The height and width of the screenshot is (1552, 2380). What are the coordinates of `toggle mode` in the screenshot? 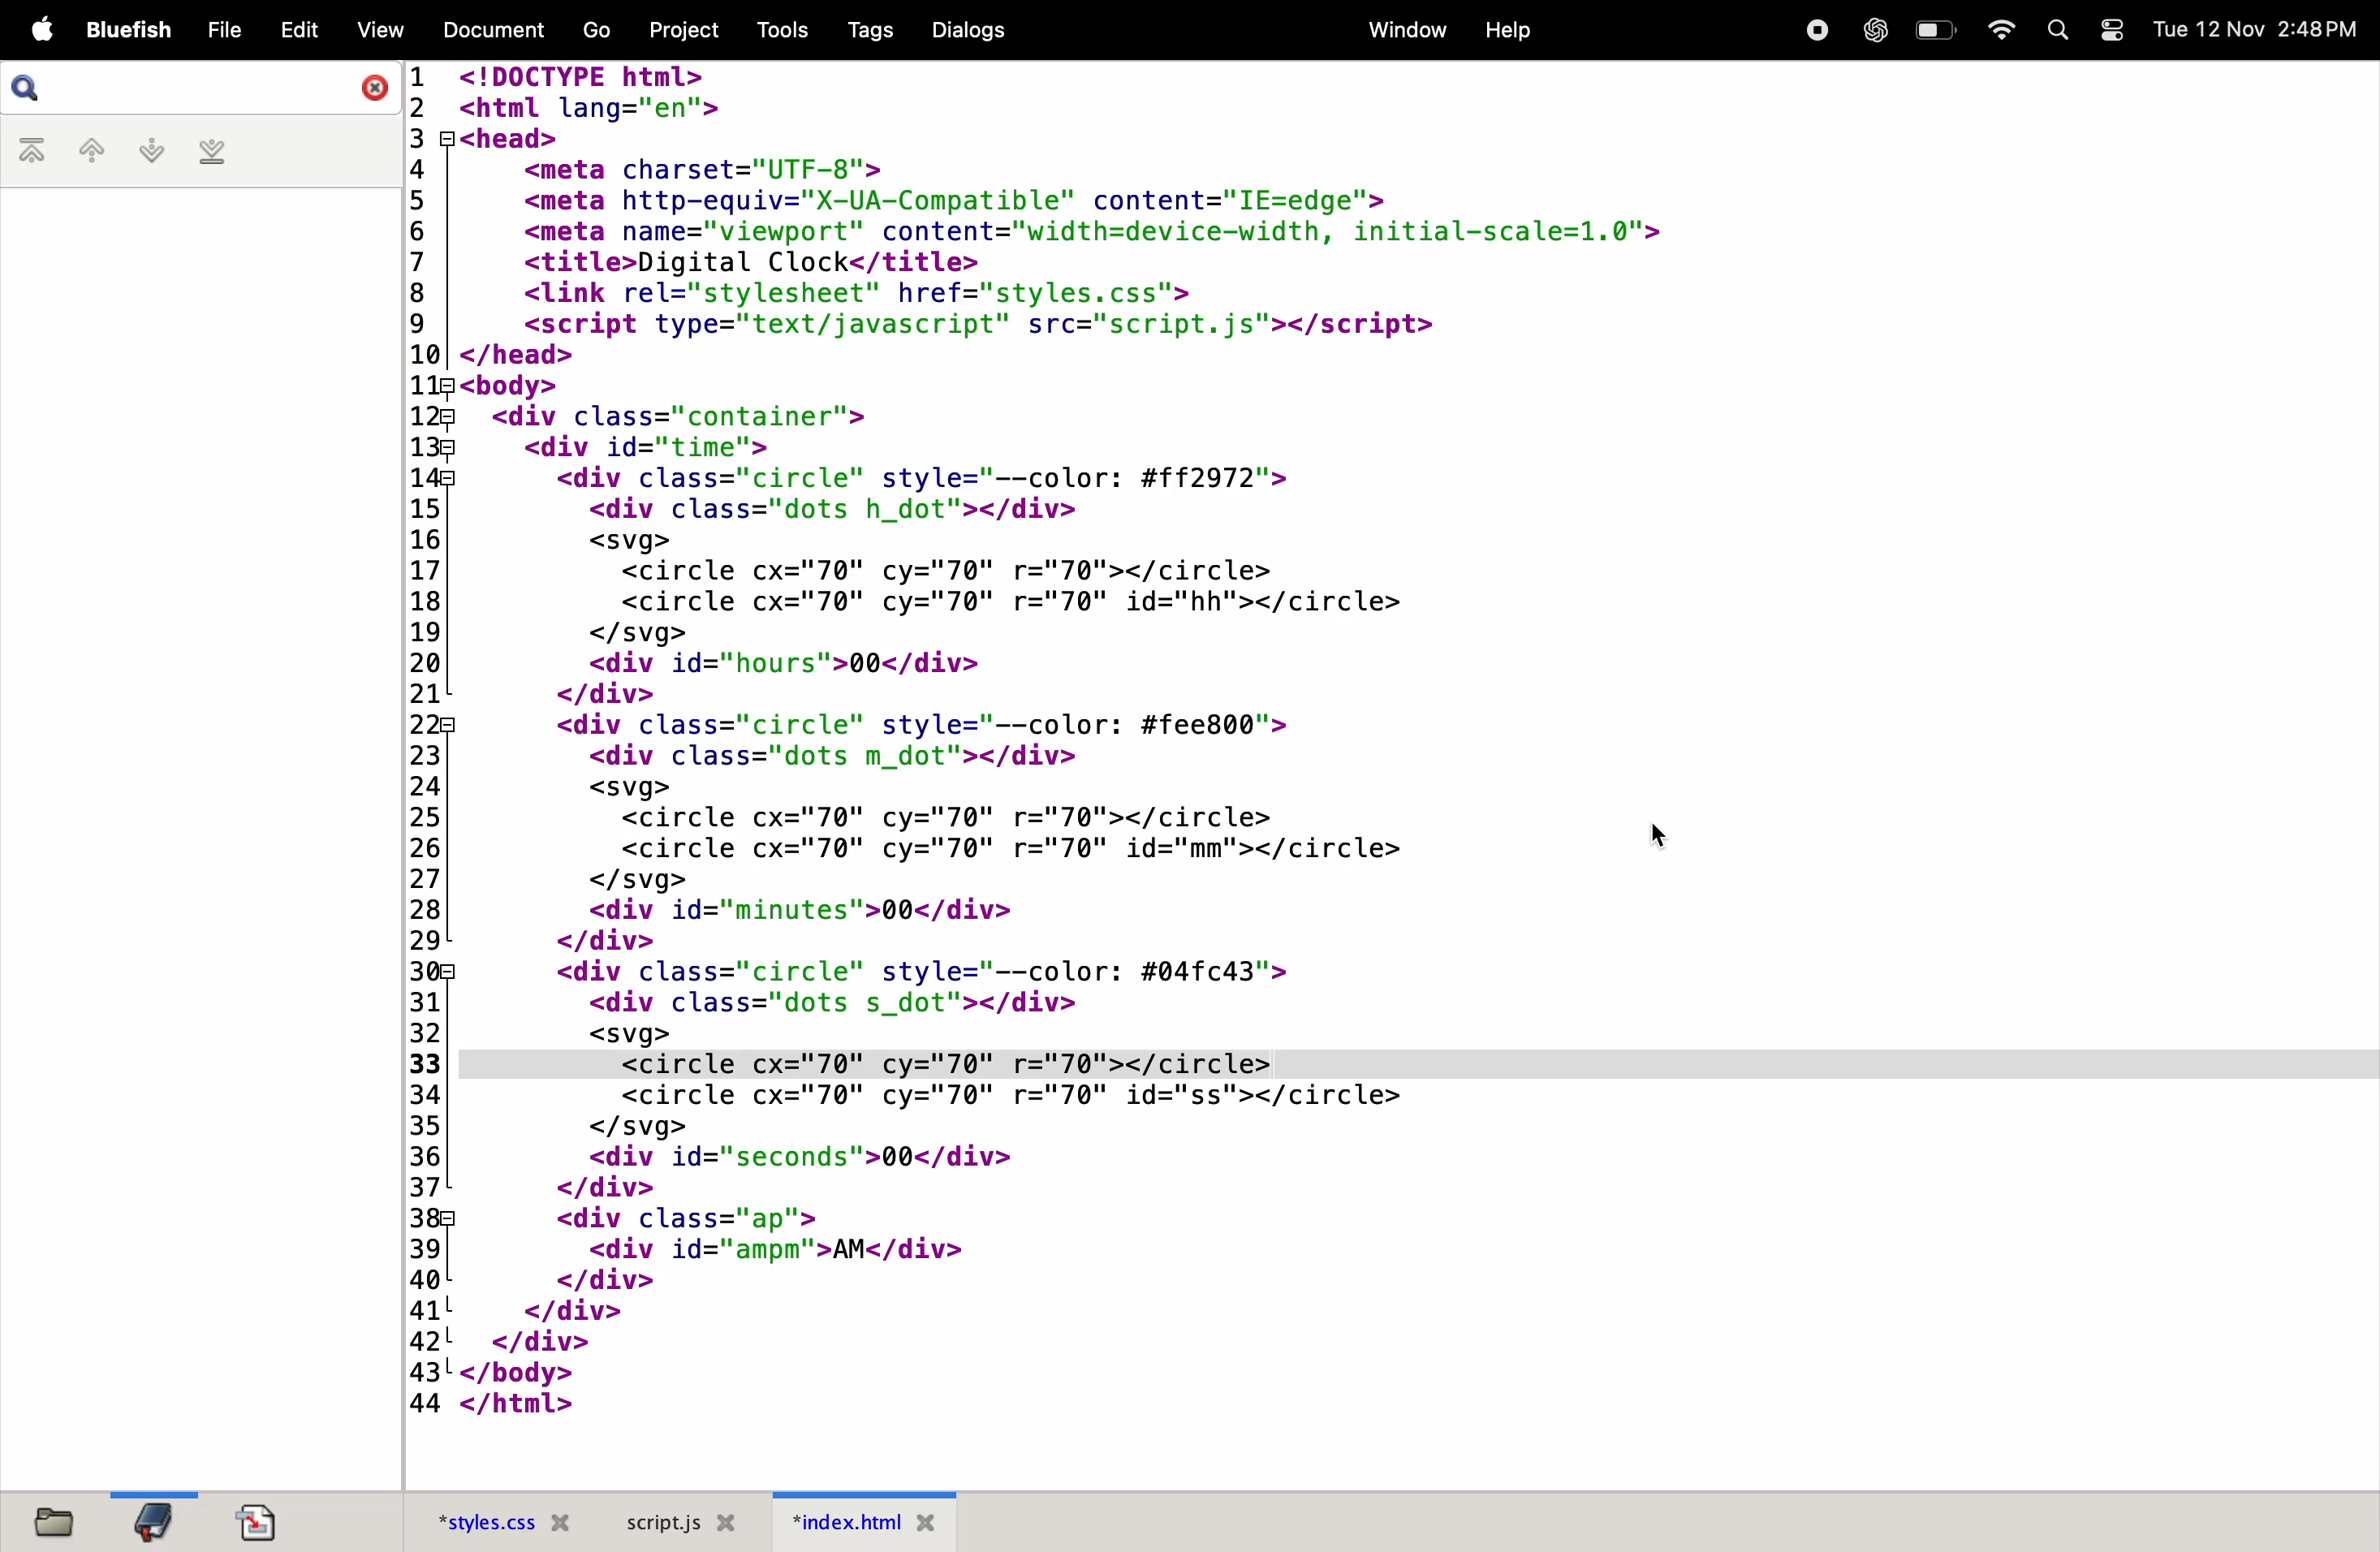 It's located at (2114, 33).